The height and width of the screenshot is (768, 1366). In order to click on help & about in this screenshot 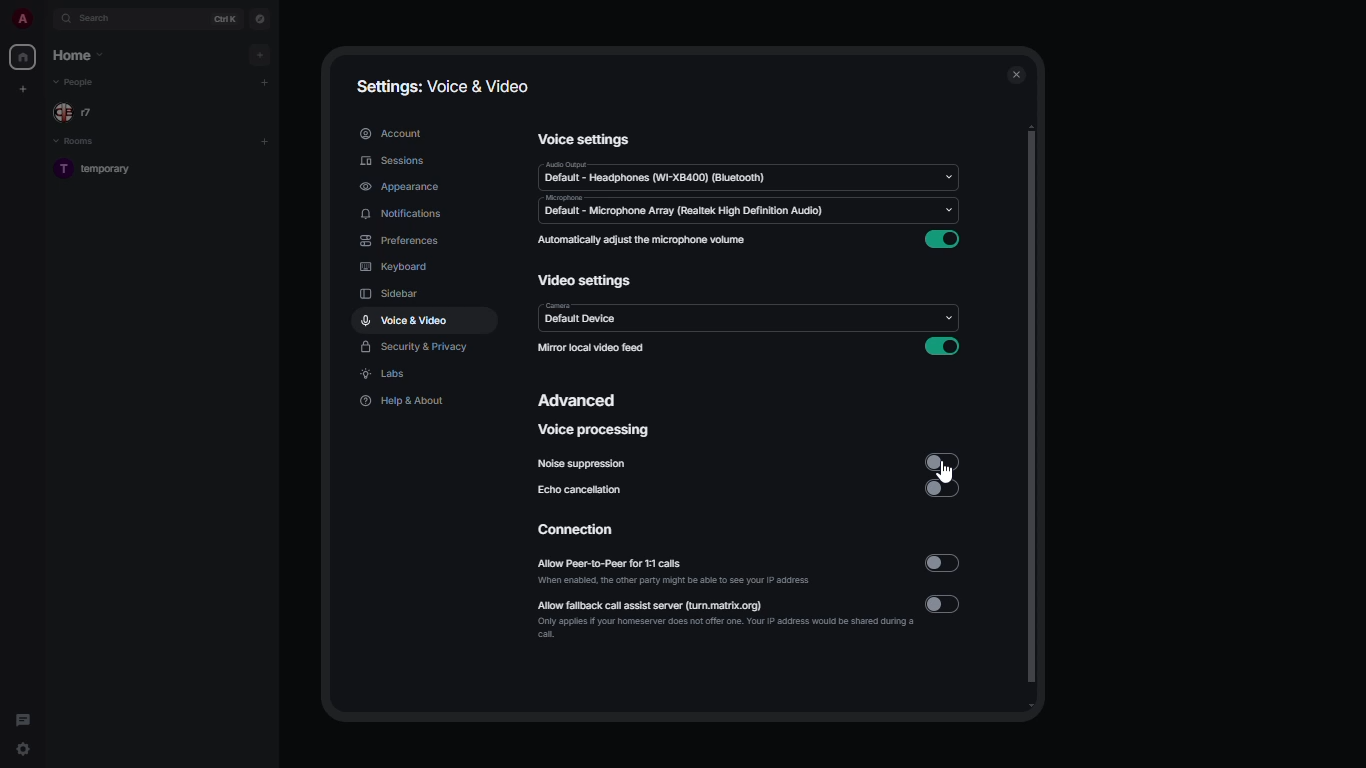, I will do `click(404, 402)`.